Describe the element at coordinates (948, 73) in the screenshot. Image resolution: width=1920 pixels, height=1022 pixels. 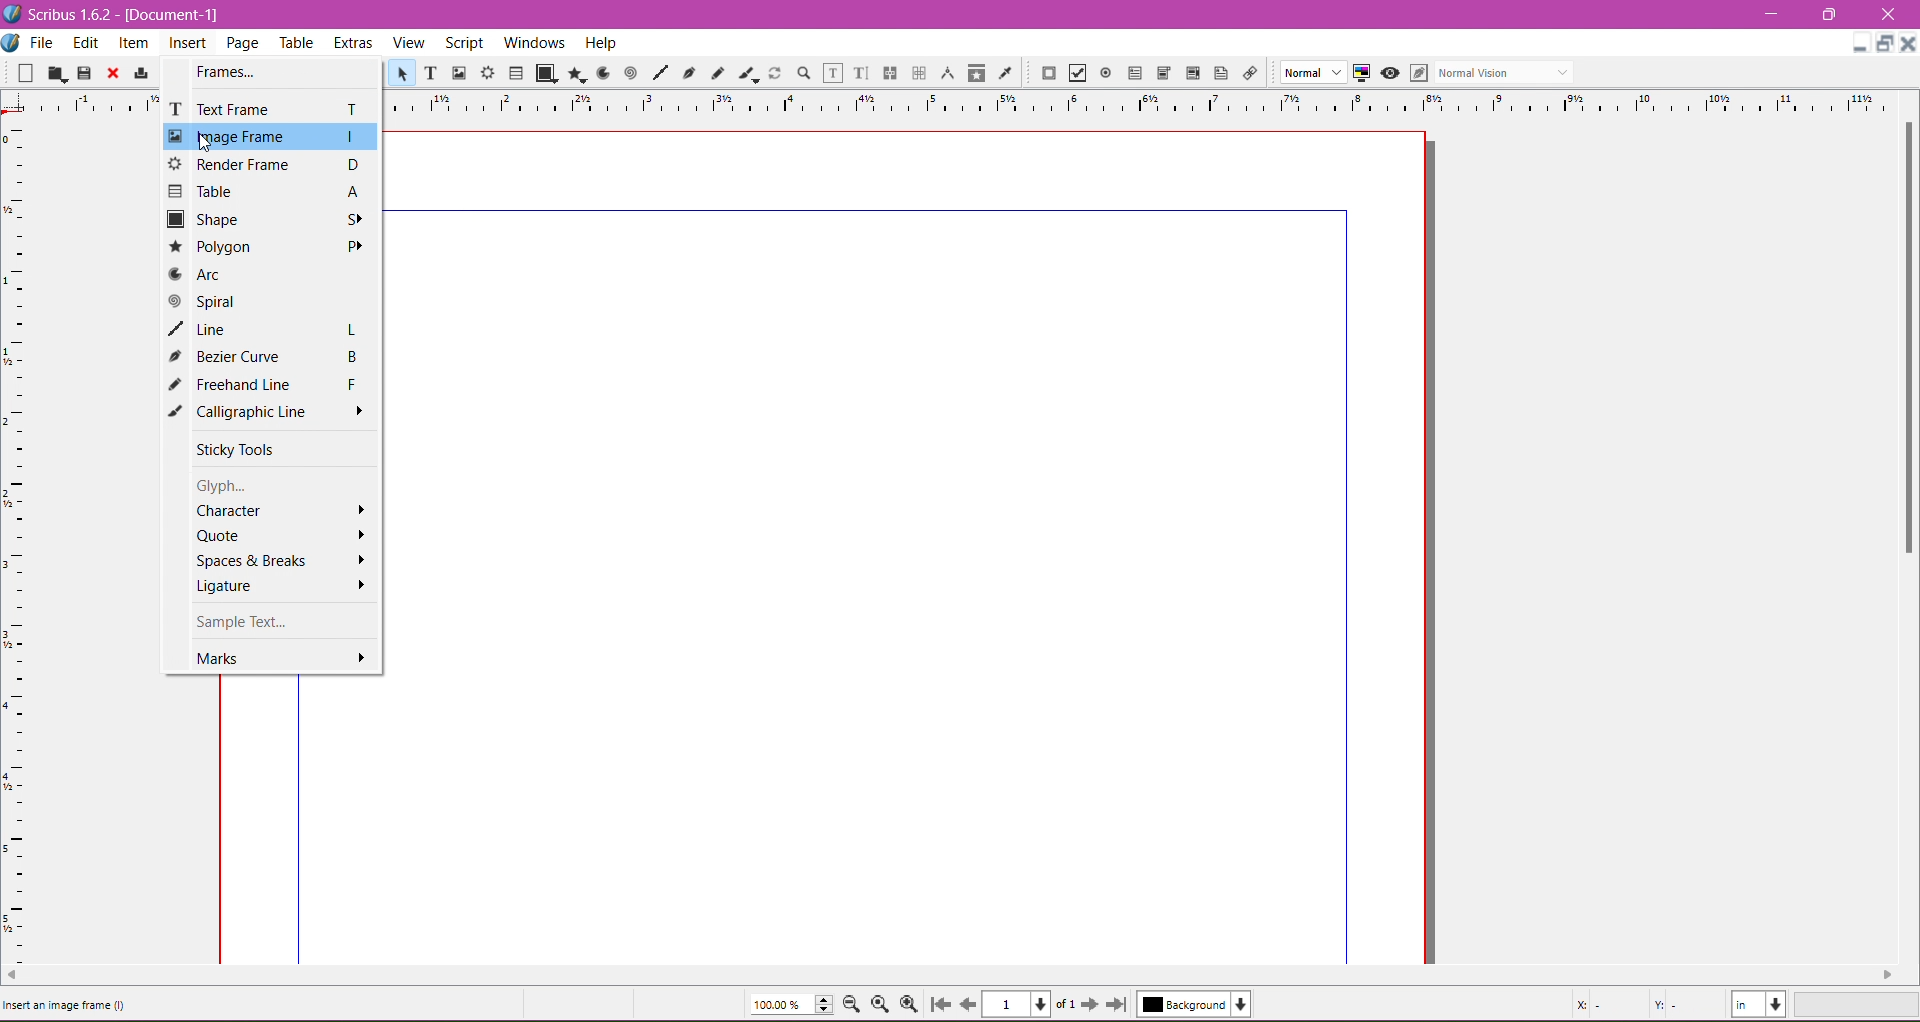
I see `Measurements` at that location.